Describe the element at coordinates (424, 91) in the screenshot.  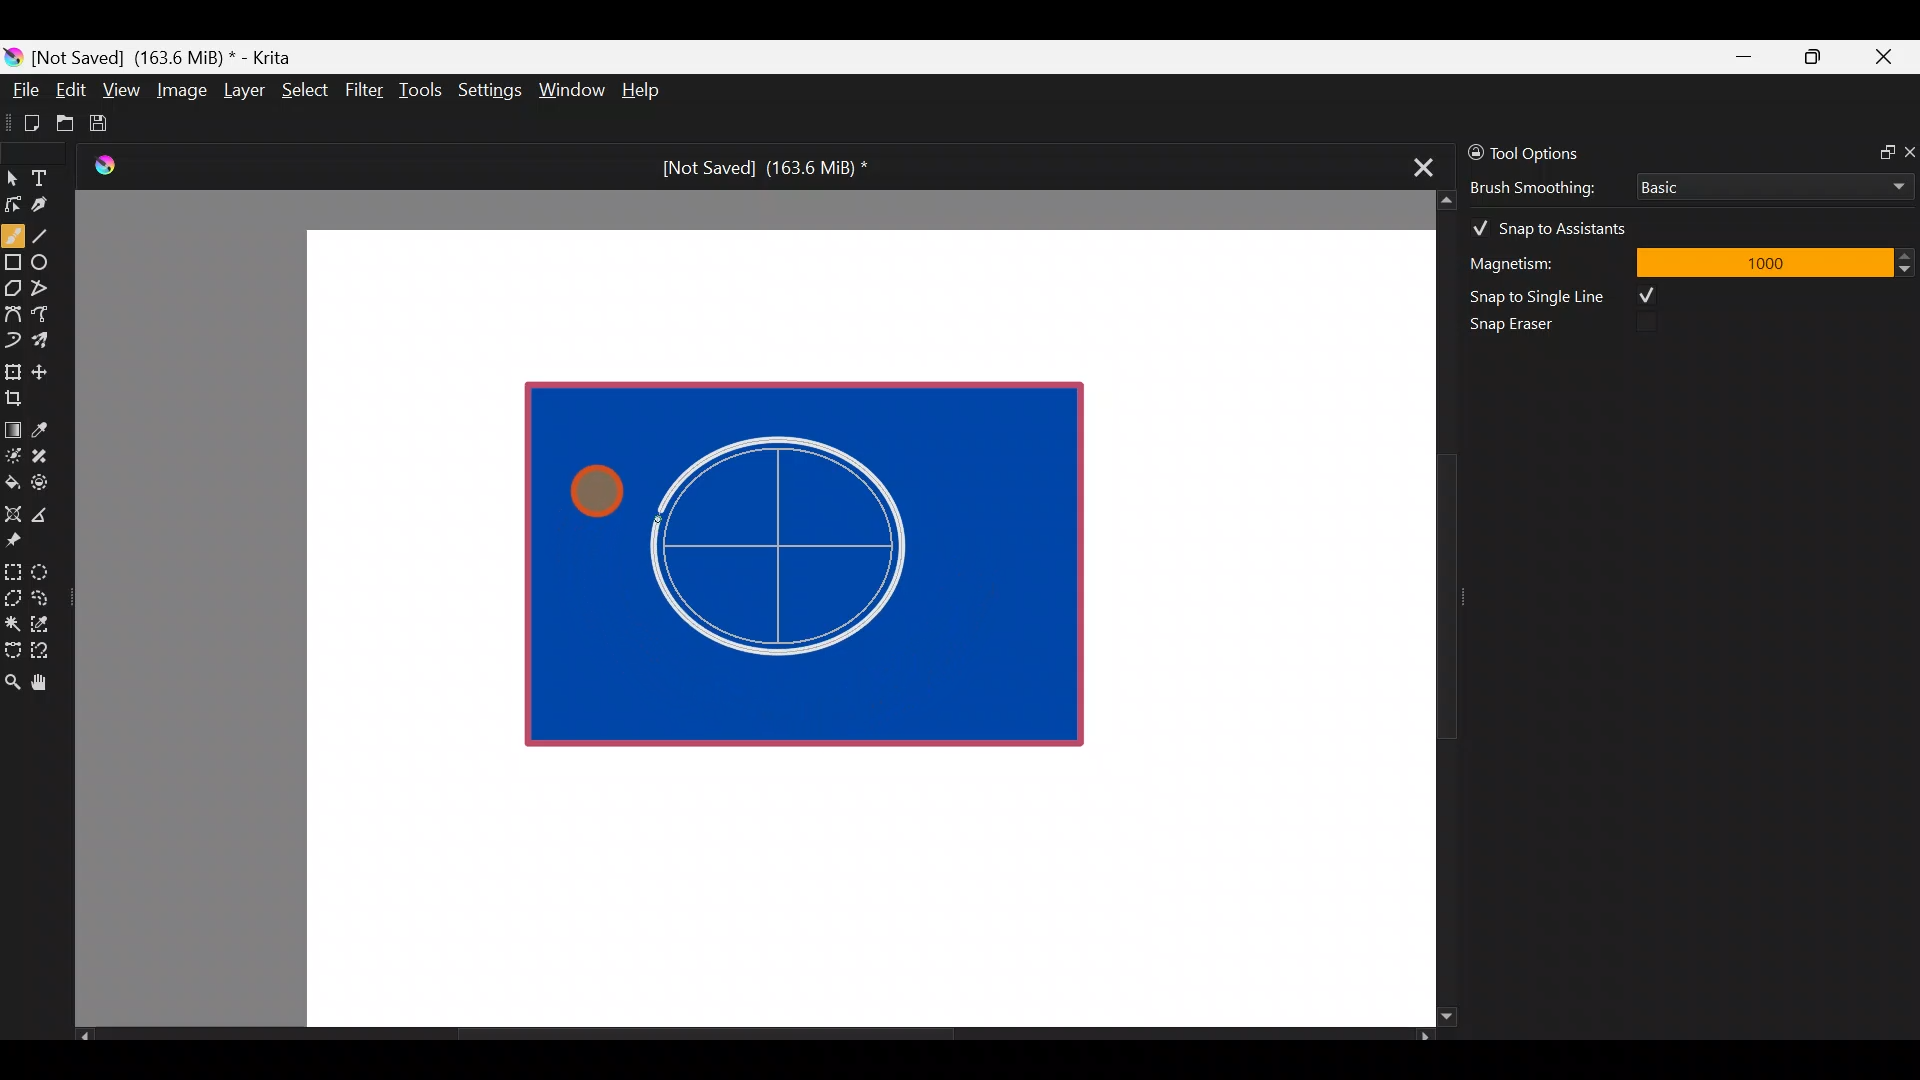
I see `Tools` at that location.